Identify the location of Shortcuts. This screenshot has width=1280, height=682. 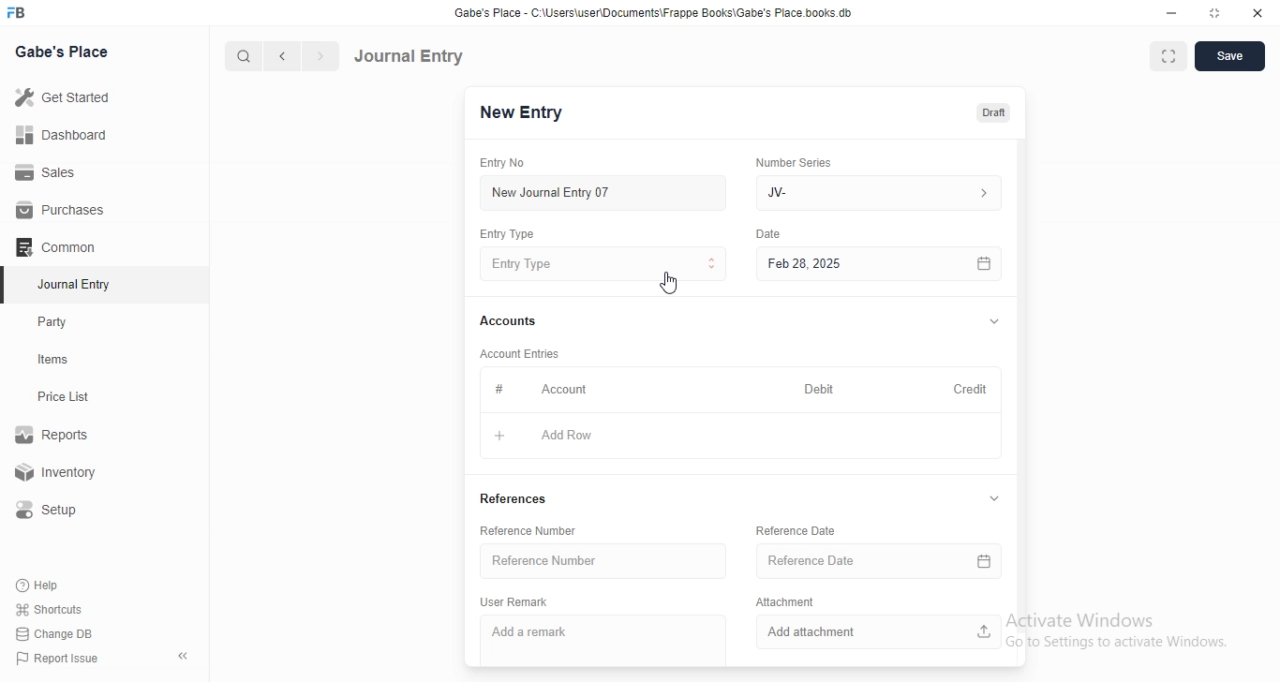
(49, 608).